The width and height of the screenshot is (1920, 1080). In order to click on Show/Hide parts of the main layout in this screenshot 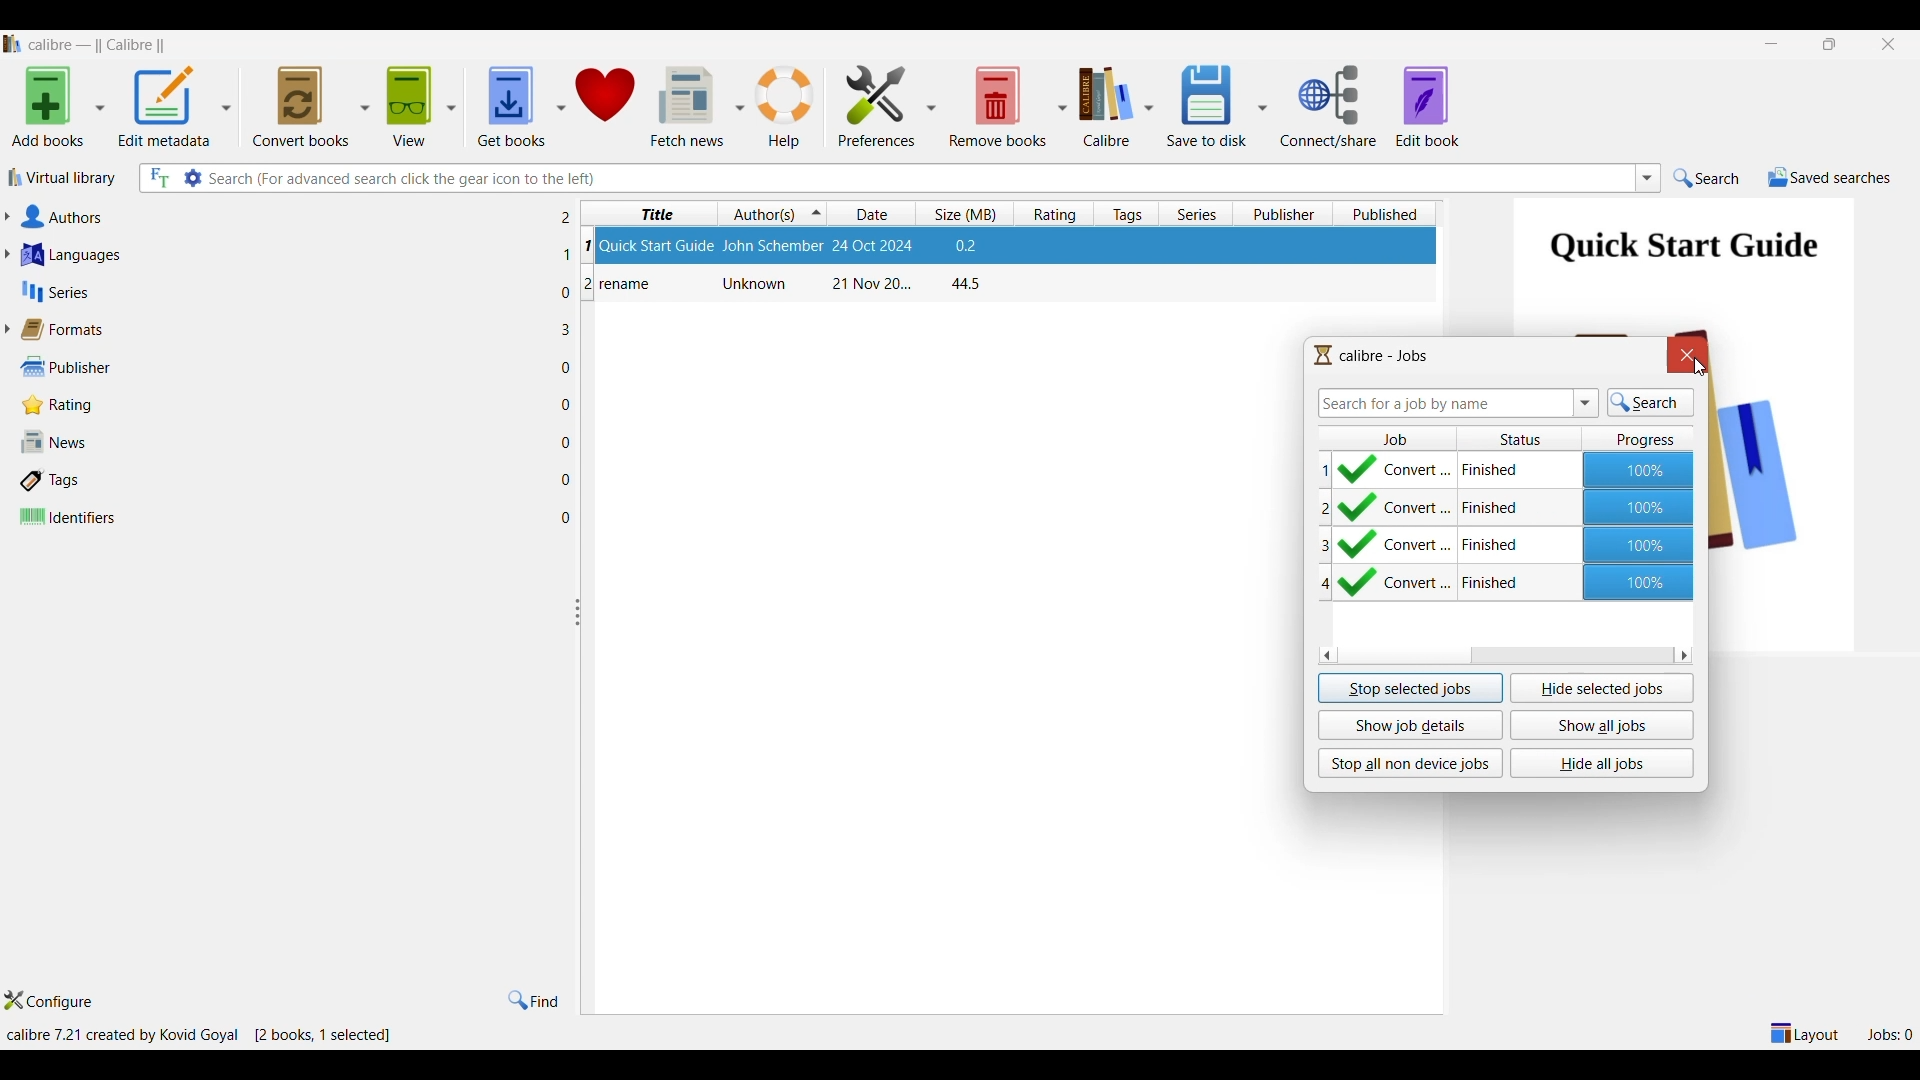, I will do `click(1800, 1033)`.